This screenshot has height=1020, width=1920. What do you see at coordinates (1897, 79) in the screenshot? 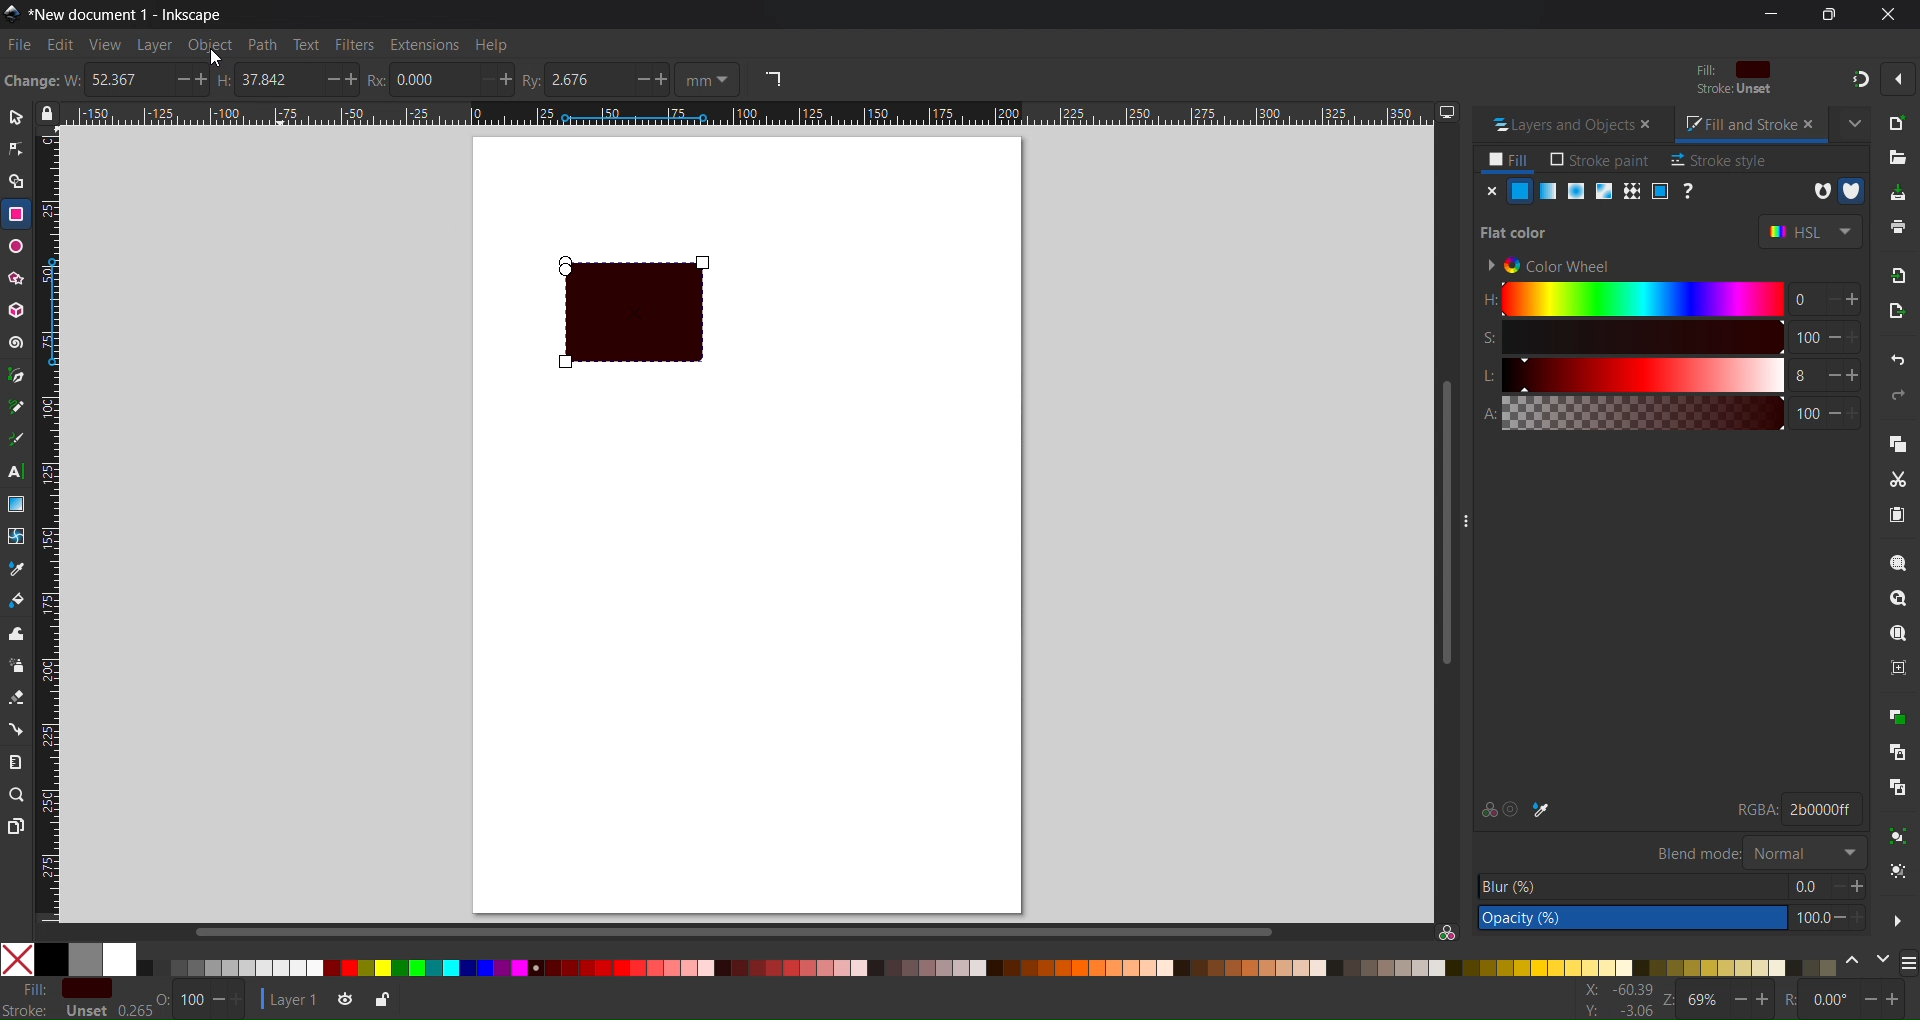
I see `Enable snapping` at bounding box center [1897, 79].